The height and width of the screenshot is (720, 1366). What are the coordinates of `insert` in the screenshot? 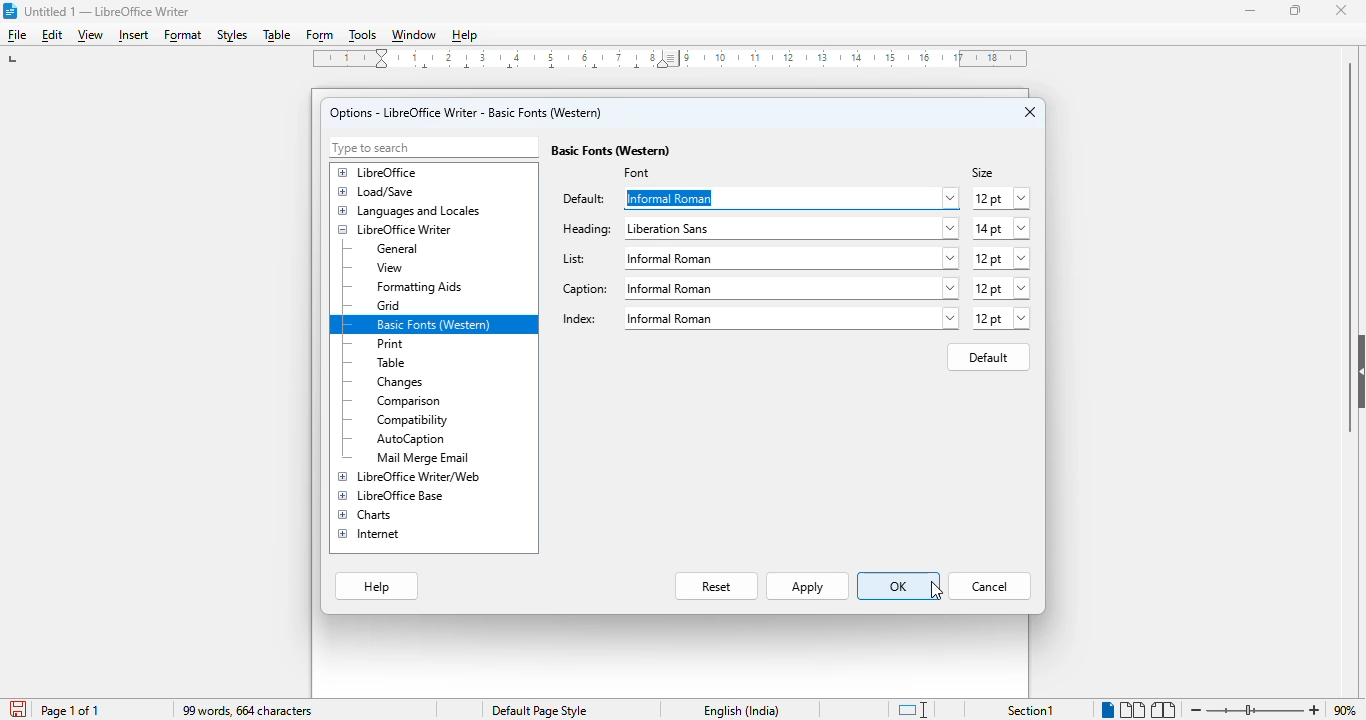 It's located at (134, 37).